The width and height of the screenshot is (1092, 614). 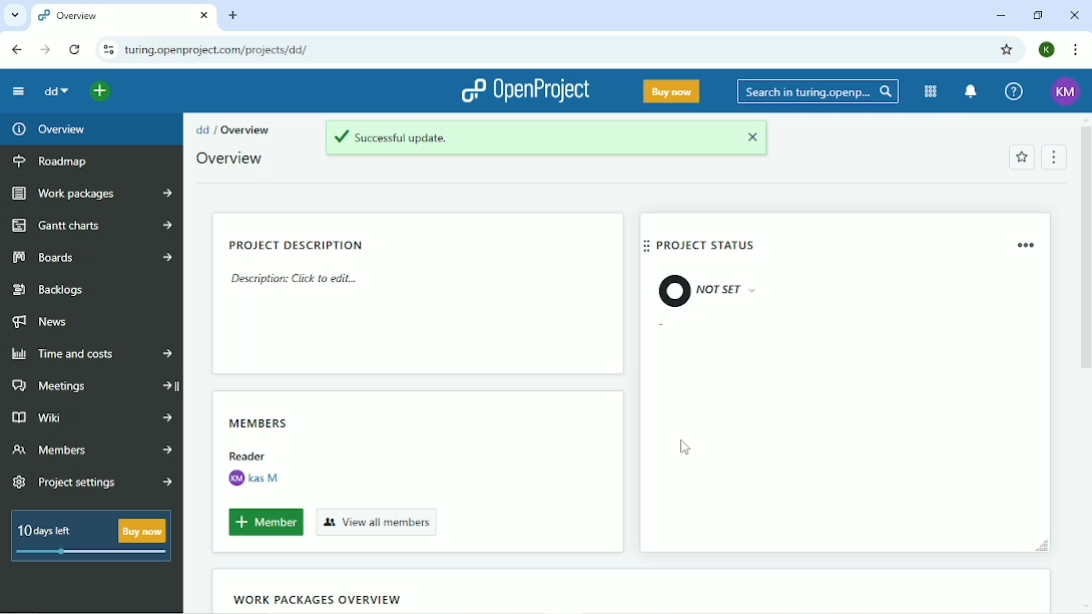 What do you see at coordinates (92, 451) in the screenshot?
I see `Members` at bounding box center [92, 451].